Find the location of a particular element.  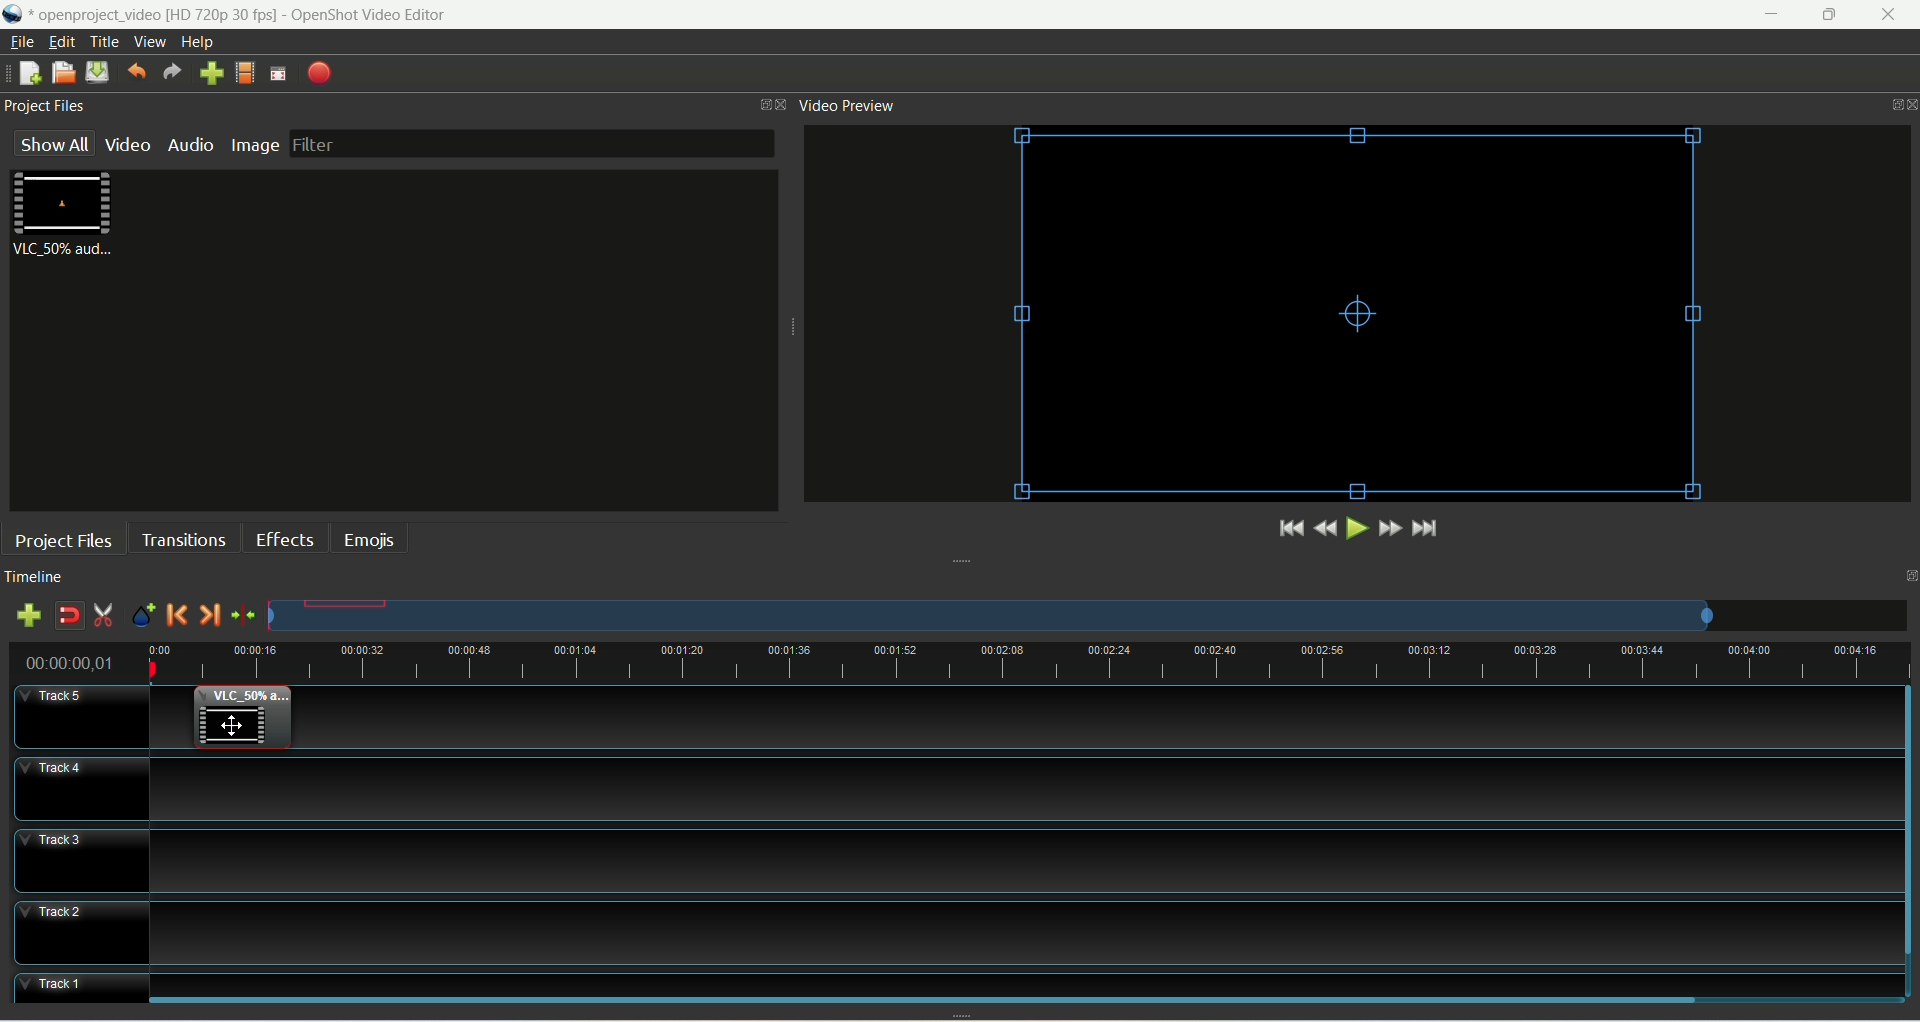

jump to start is located at coordinates (1289, 529).